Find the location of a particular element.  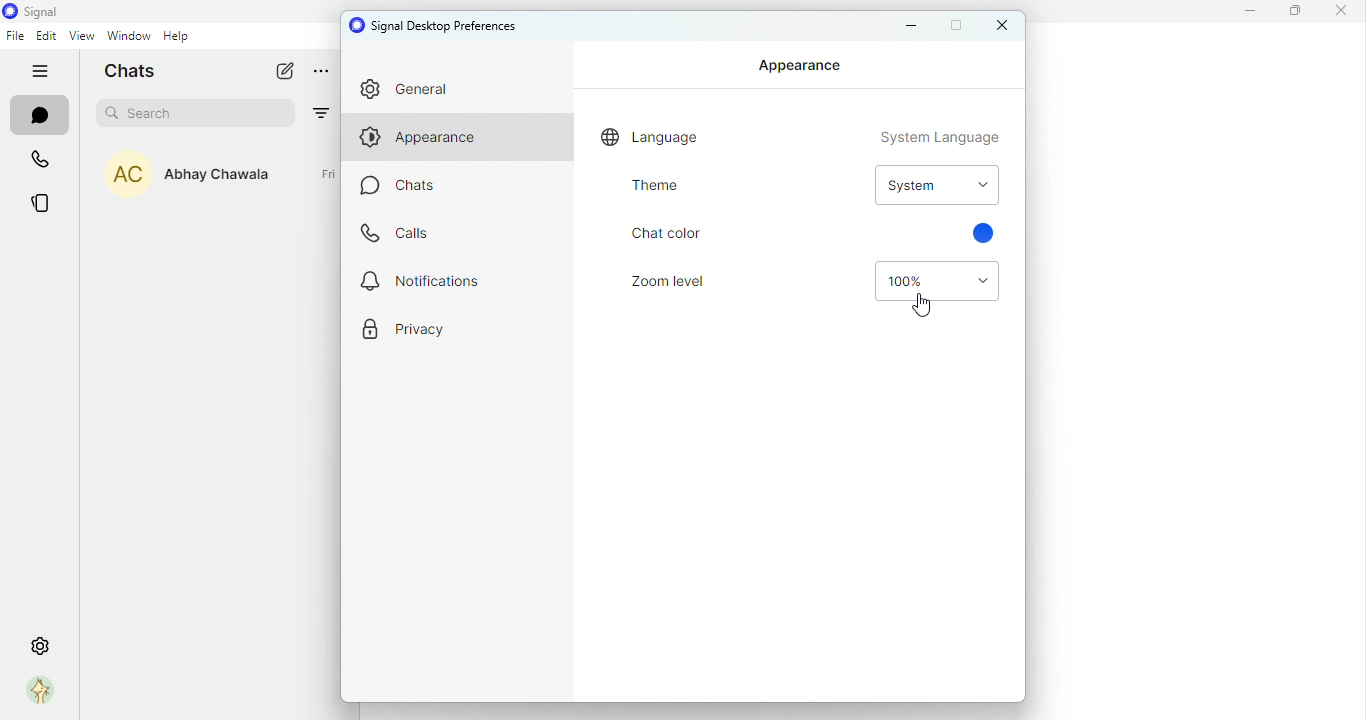

signal desktop preferences is located at coordinates (439, 25).